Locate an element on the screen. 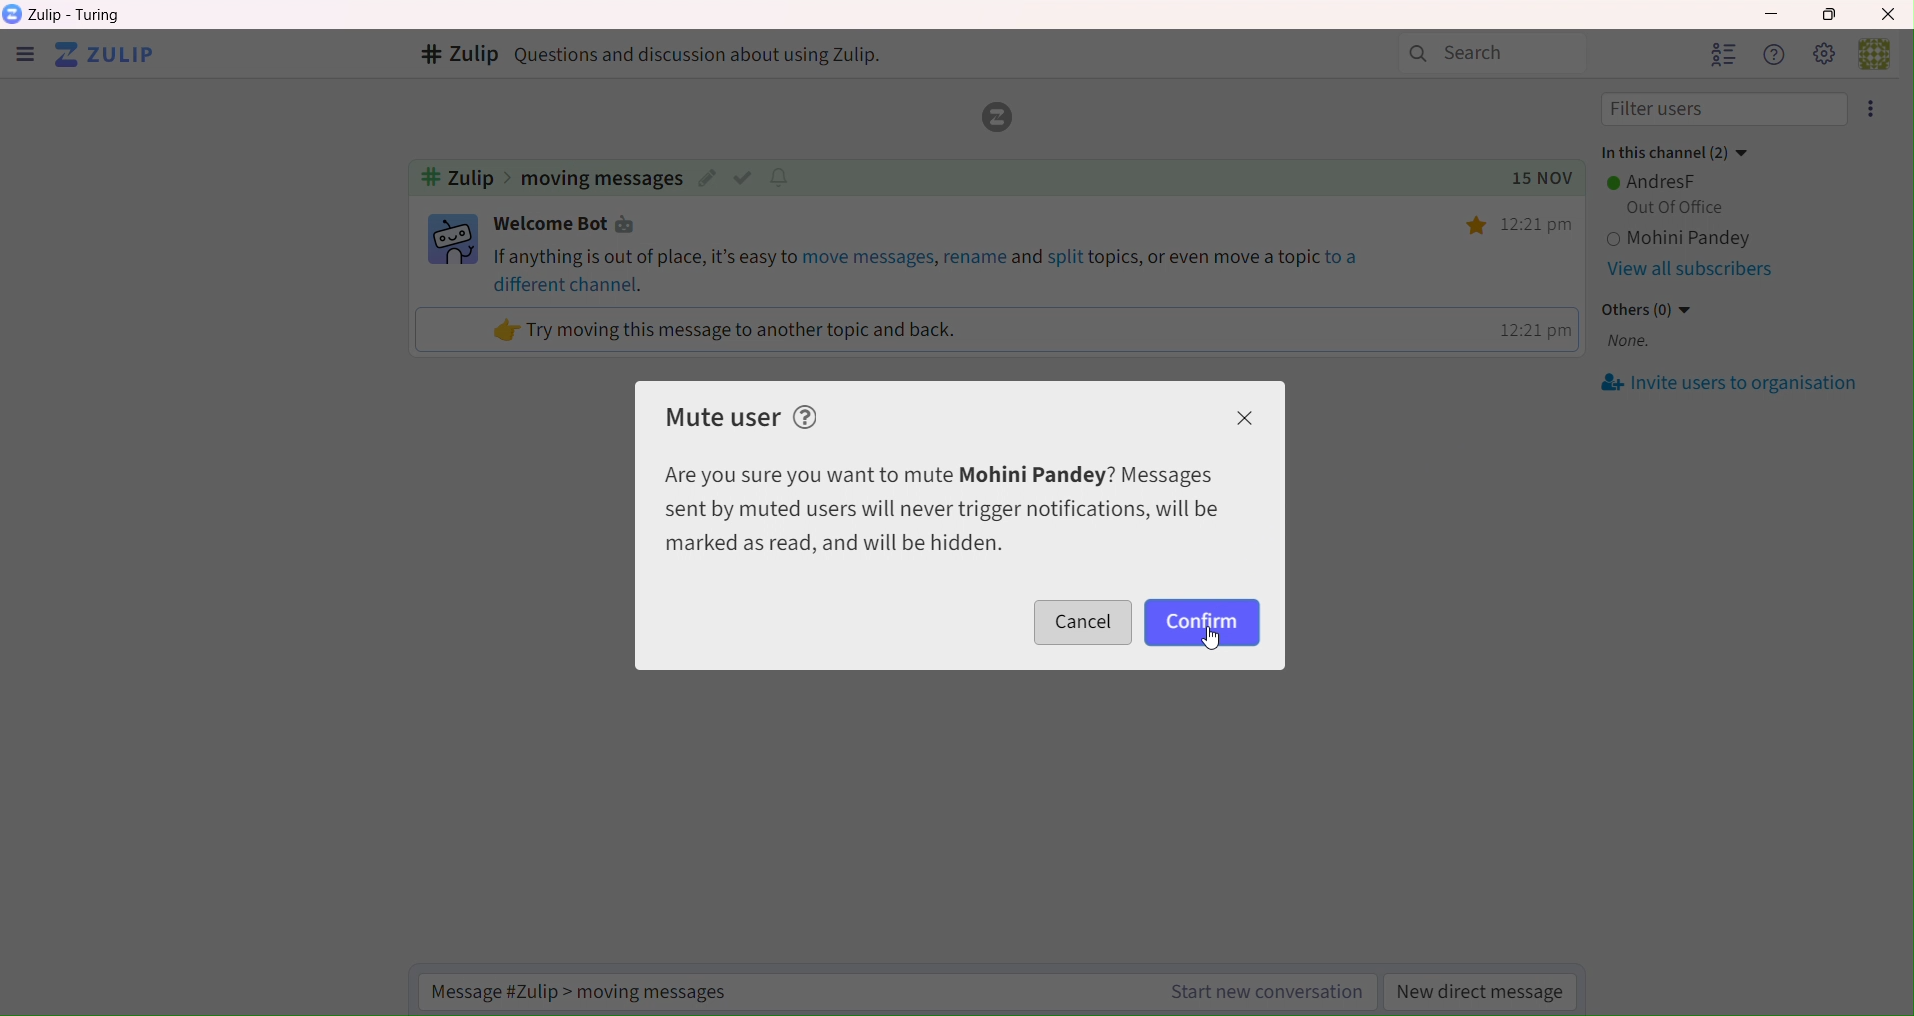  Are you sure you want to mute Mohini Pandey? Messages
sent by muted users will never trigger notifications, will be
marked as read, and will be hidden. is located at coordinates (941, 509).